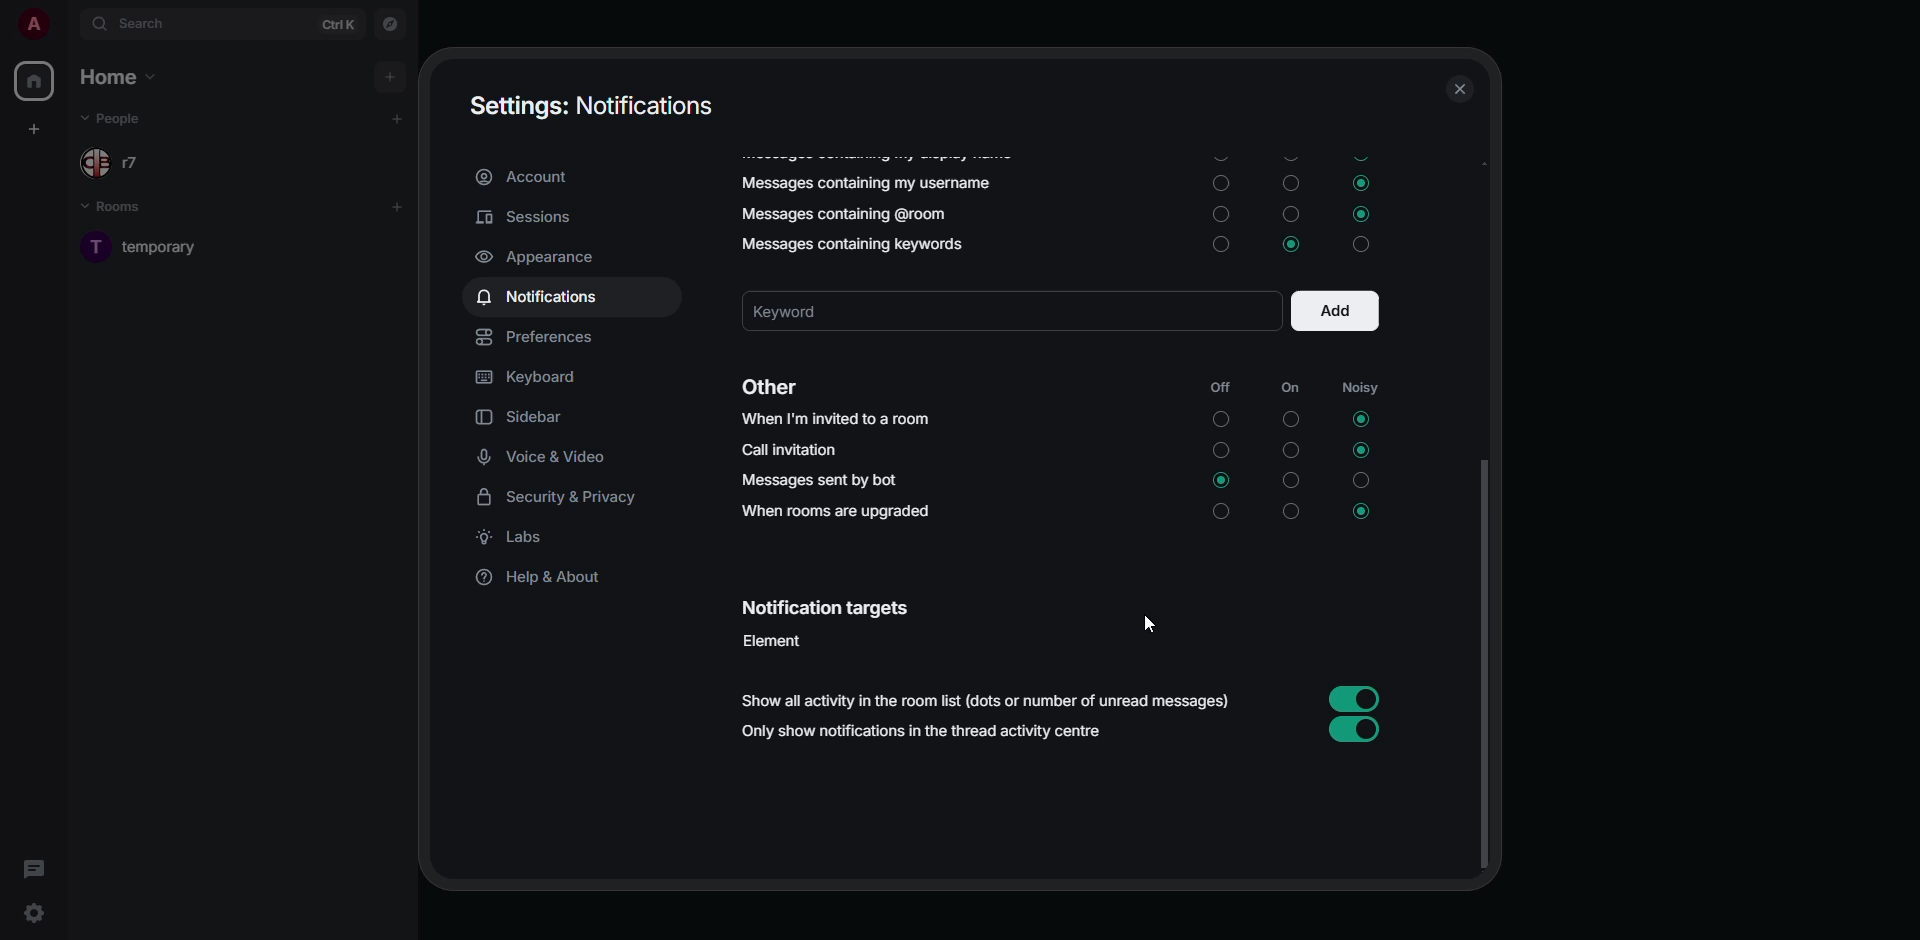  Describe the element at coordinates (1460, 90) in the screenshot. I see `close` at that location.